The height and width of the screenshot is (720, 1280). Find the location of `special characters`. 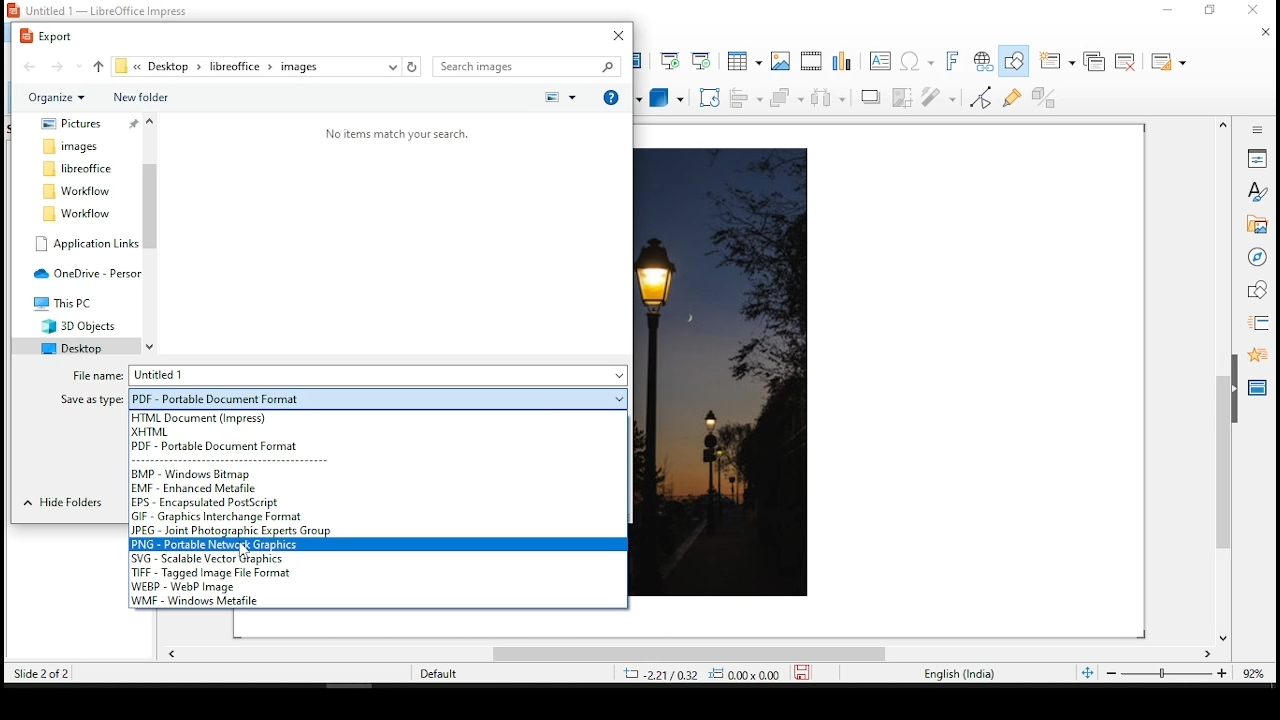

special characters is located at coordinates (916, 61).